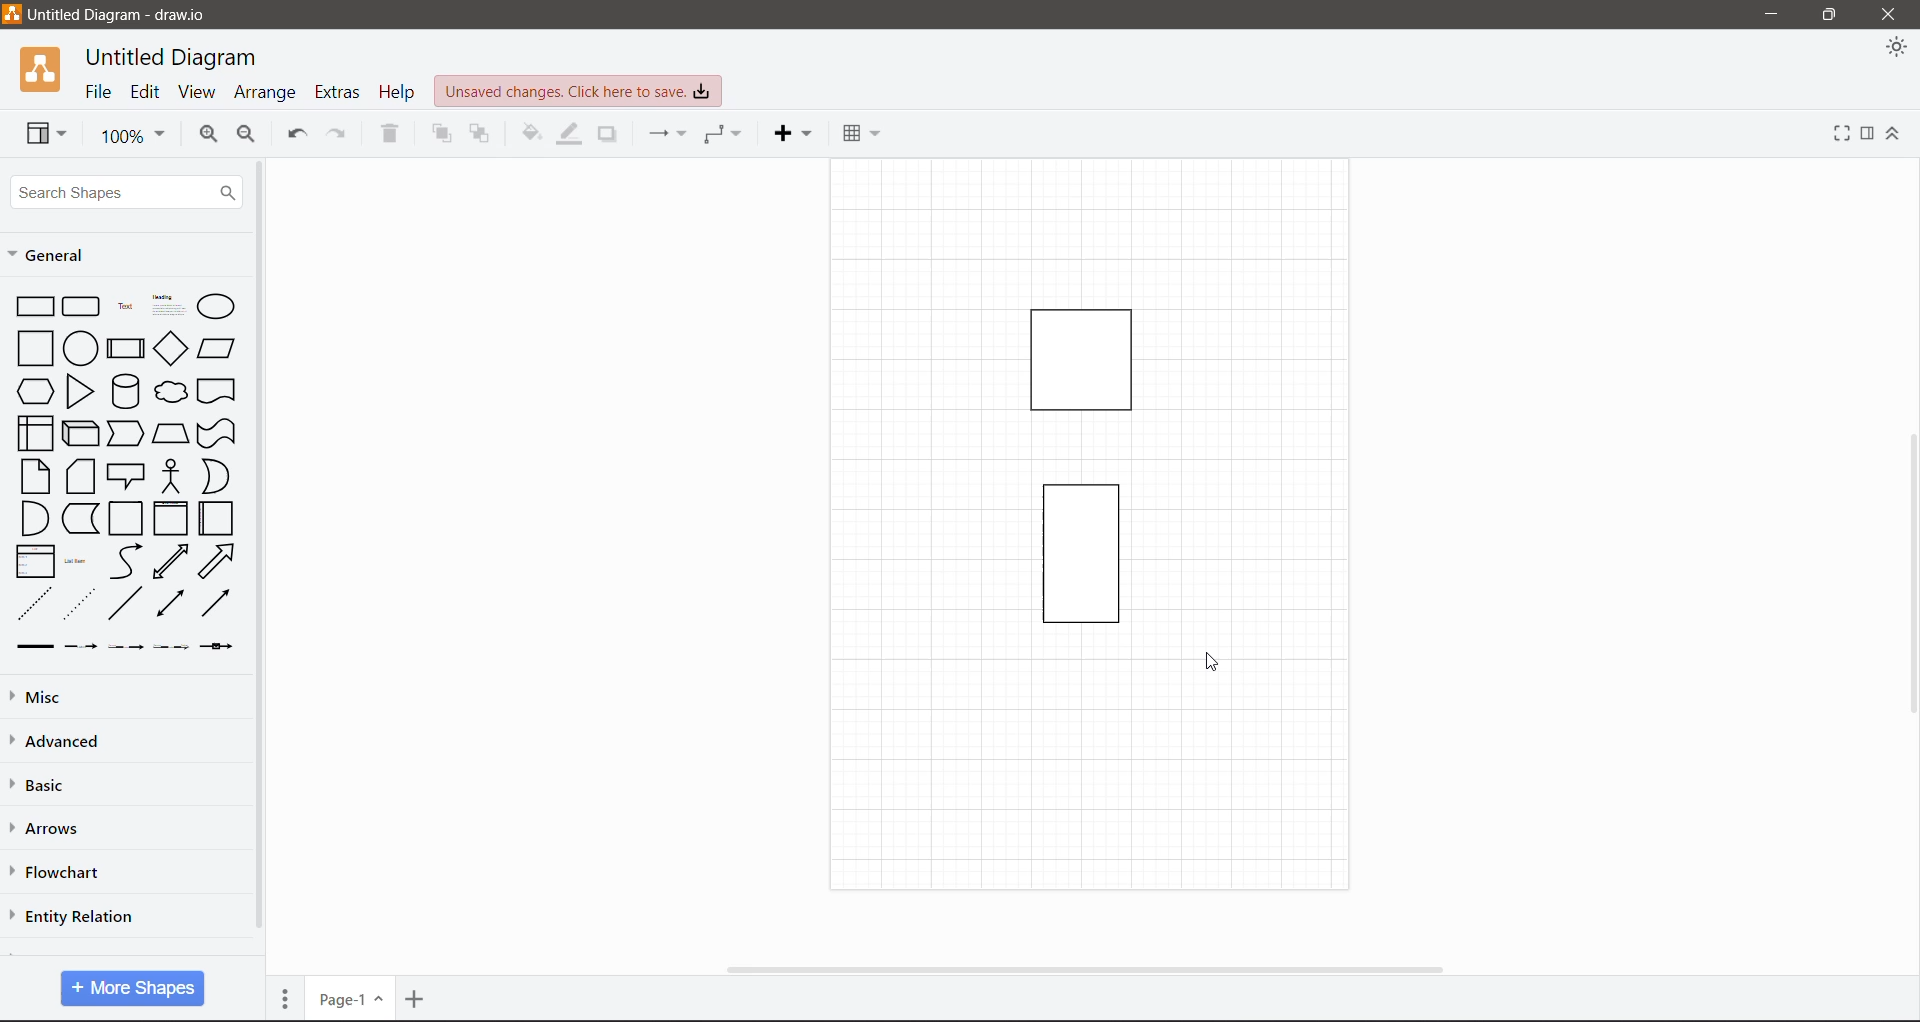 Image resolution: width=1920 pixels, height=1022 pixels. I want to click on View, so click(196, 92).